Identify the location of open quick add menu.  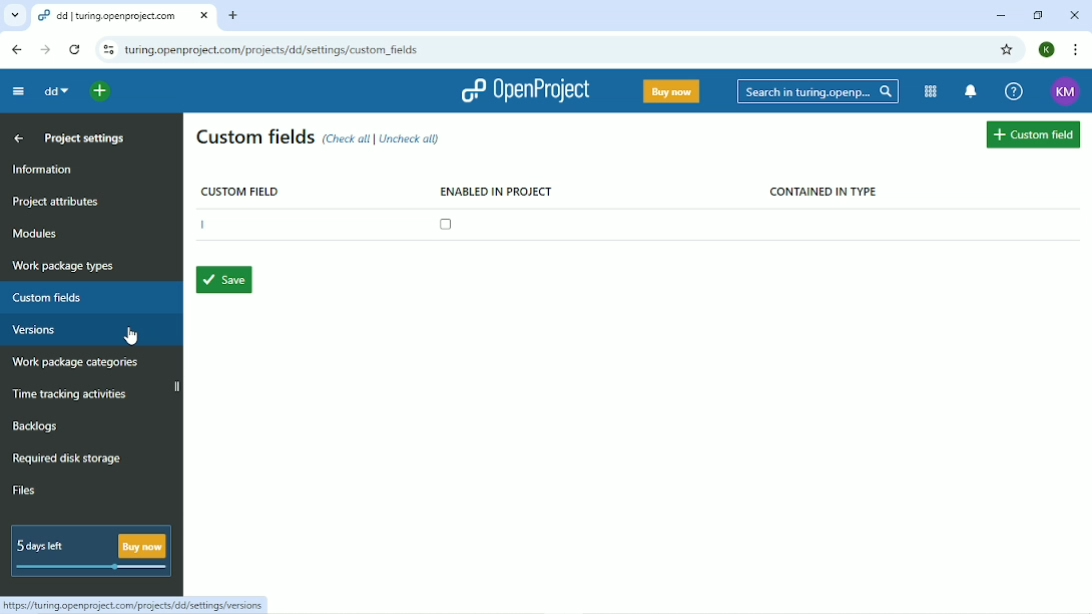
(100, 90).